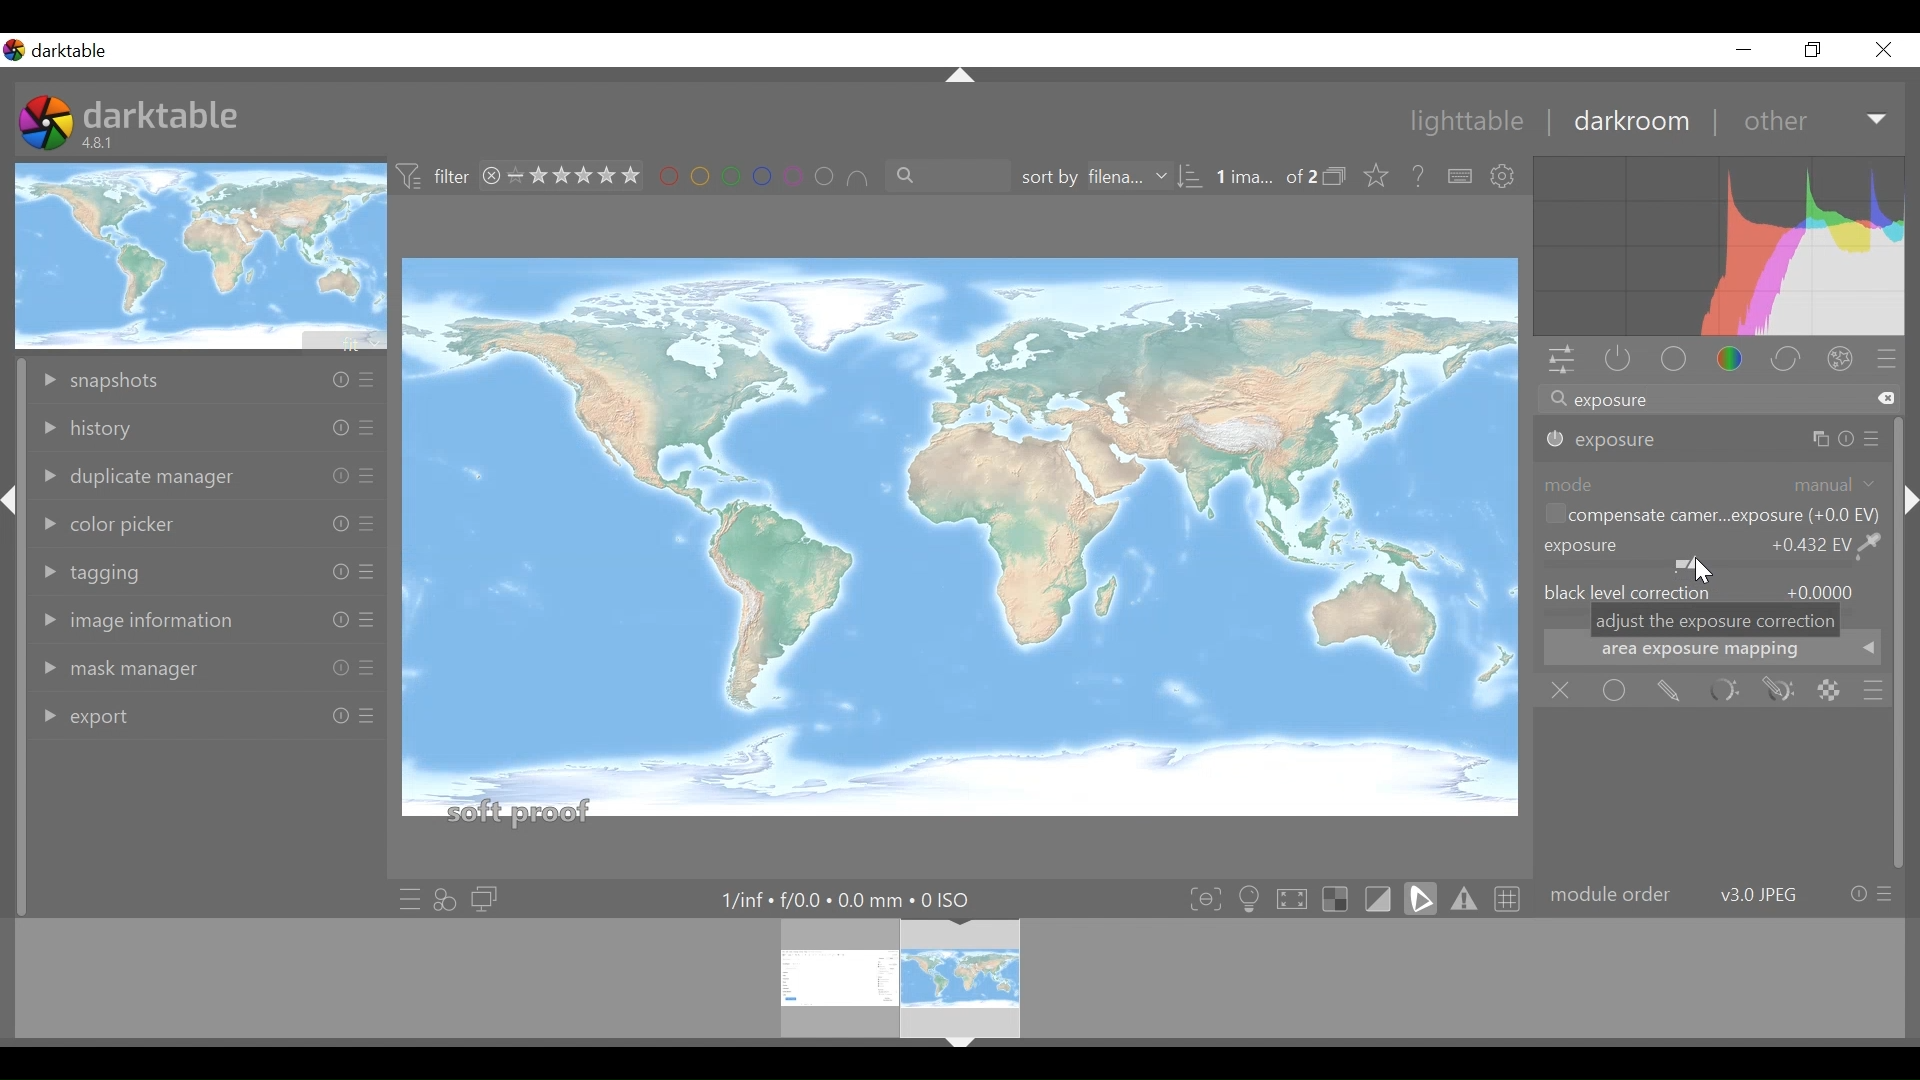 The image size is (1920, 1080). I want to click on , so click(335, 475).